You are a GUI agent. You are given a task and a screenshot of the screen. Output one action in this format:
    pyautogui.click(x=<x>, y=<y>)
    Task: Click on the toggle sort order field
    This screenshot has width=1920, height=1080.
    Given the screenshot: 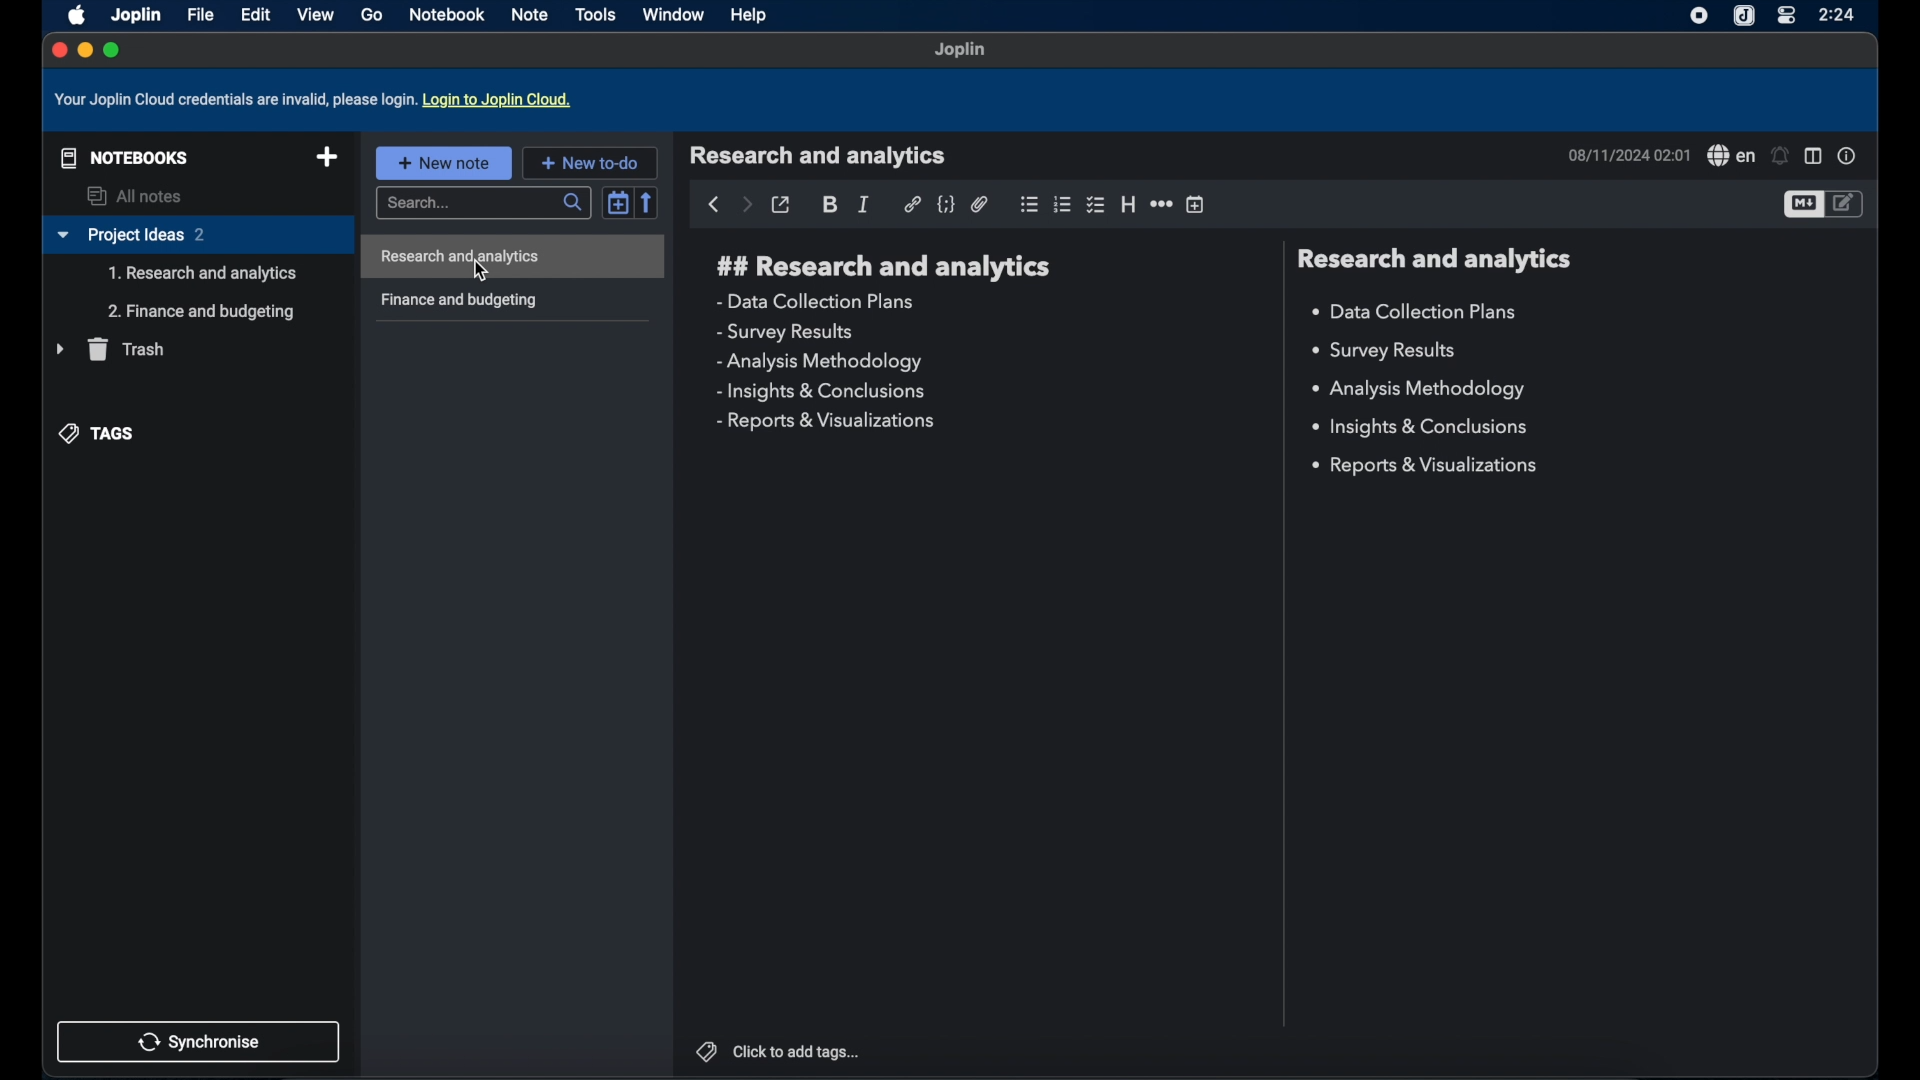 What is the action you would take?
    pyautogui.click(x=618, y=201)
    